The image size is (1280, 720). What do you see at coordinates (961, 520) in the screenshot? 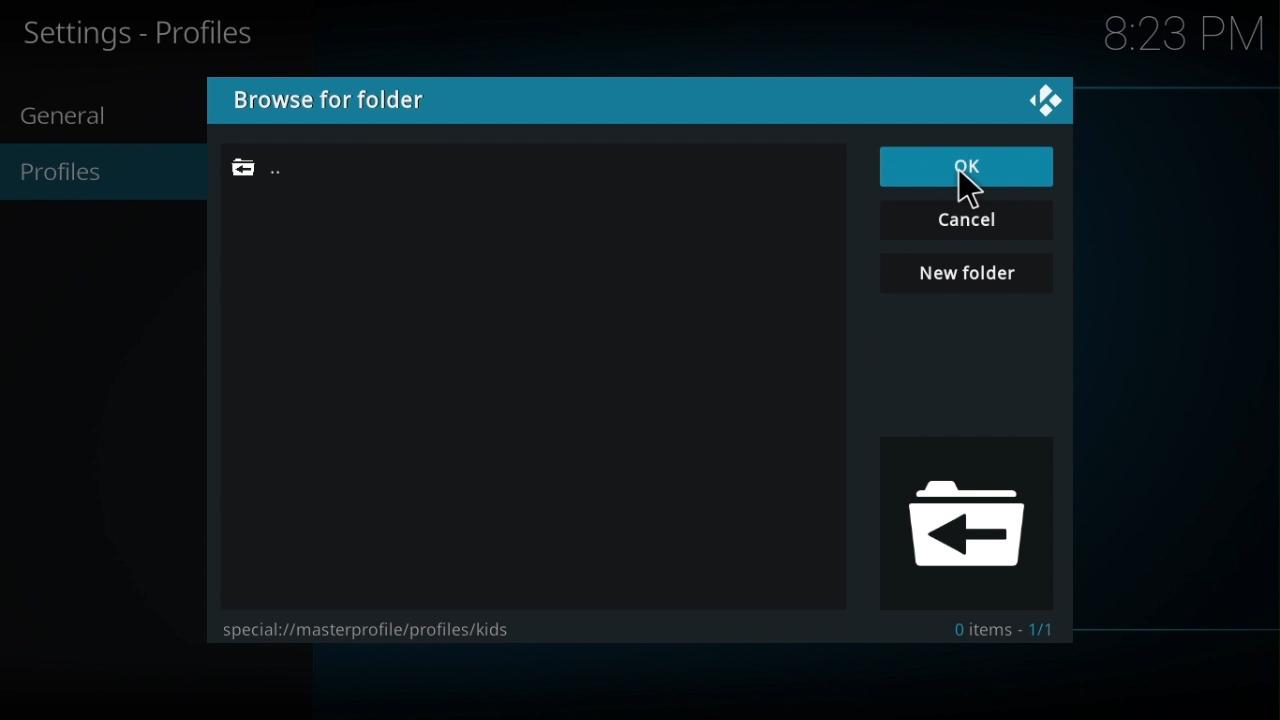
I see `back` at bounding box center [961, 520].